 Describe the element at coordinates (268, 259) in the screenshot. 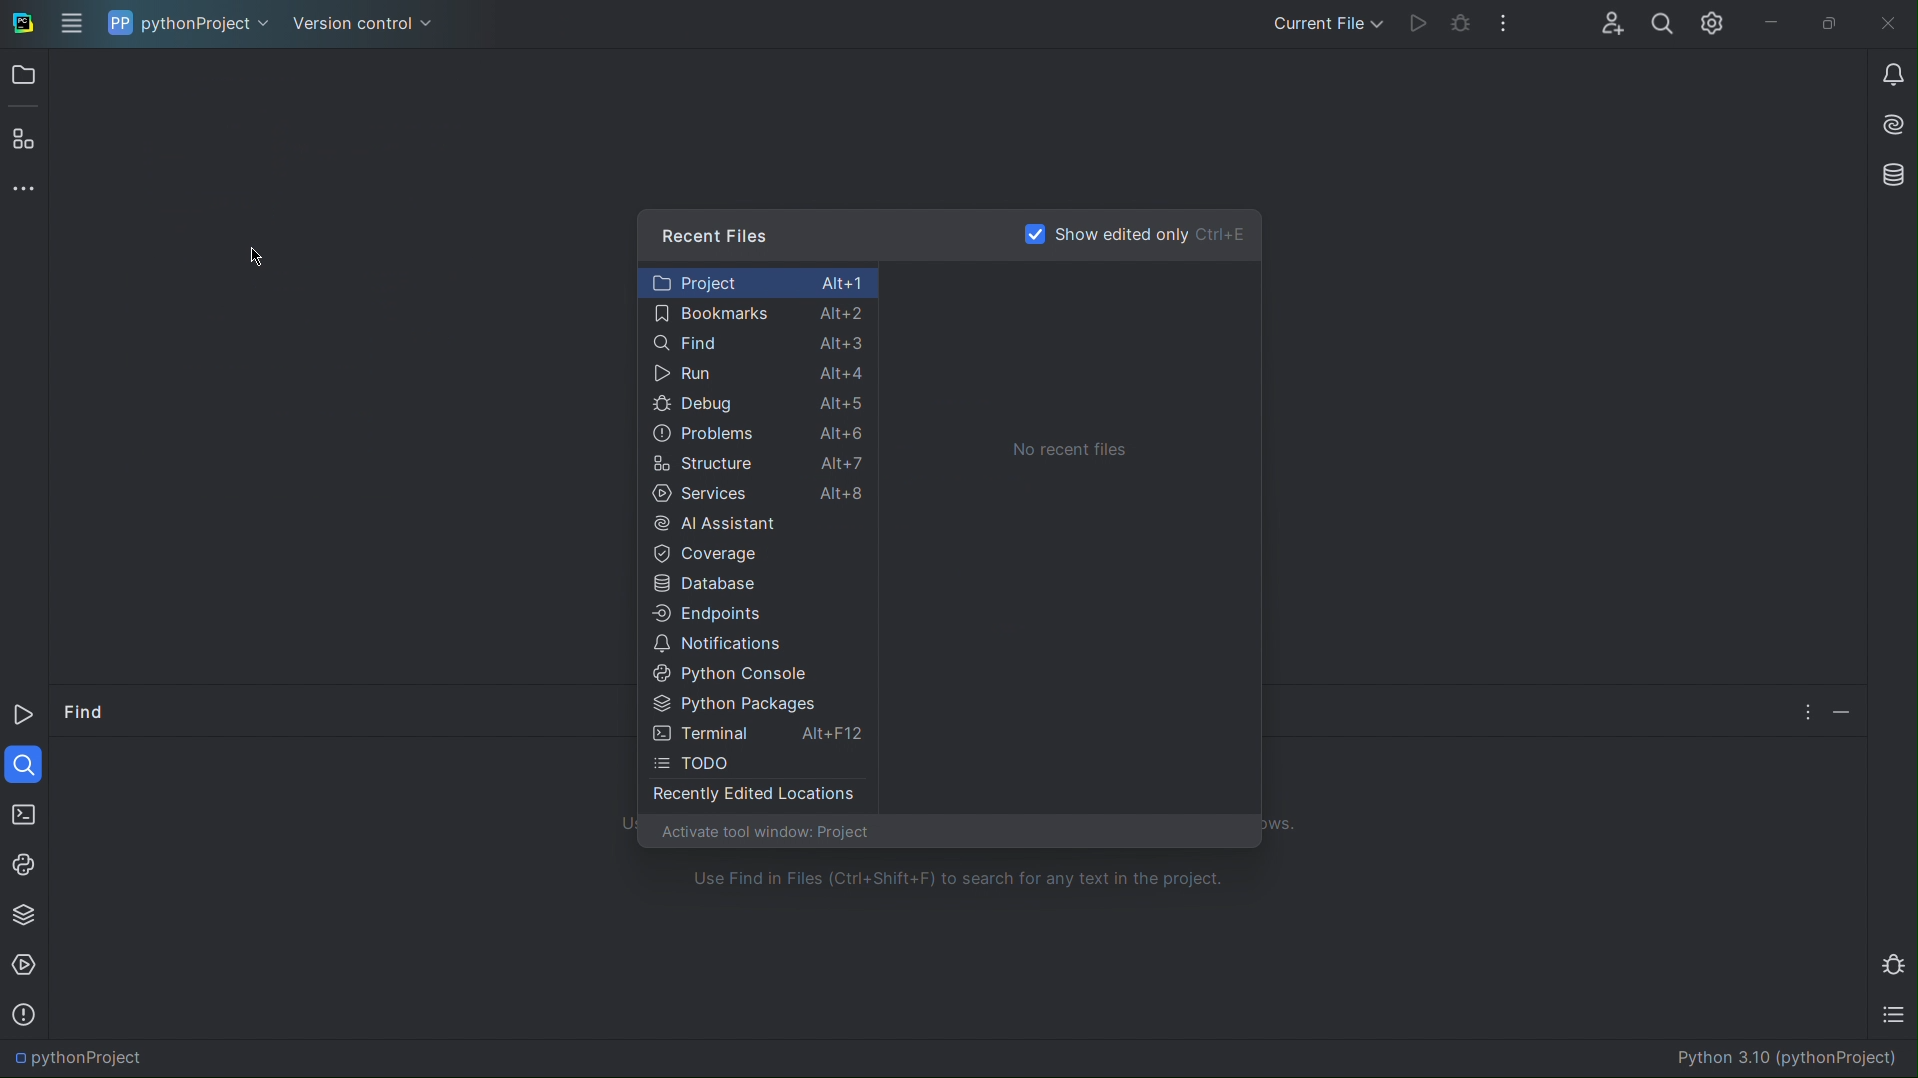

I see `cursor` at that location.